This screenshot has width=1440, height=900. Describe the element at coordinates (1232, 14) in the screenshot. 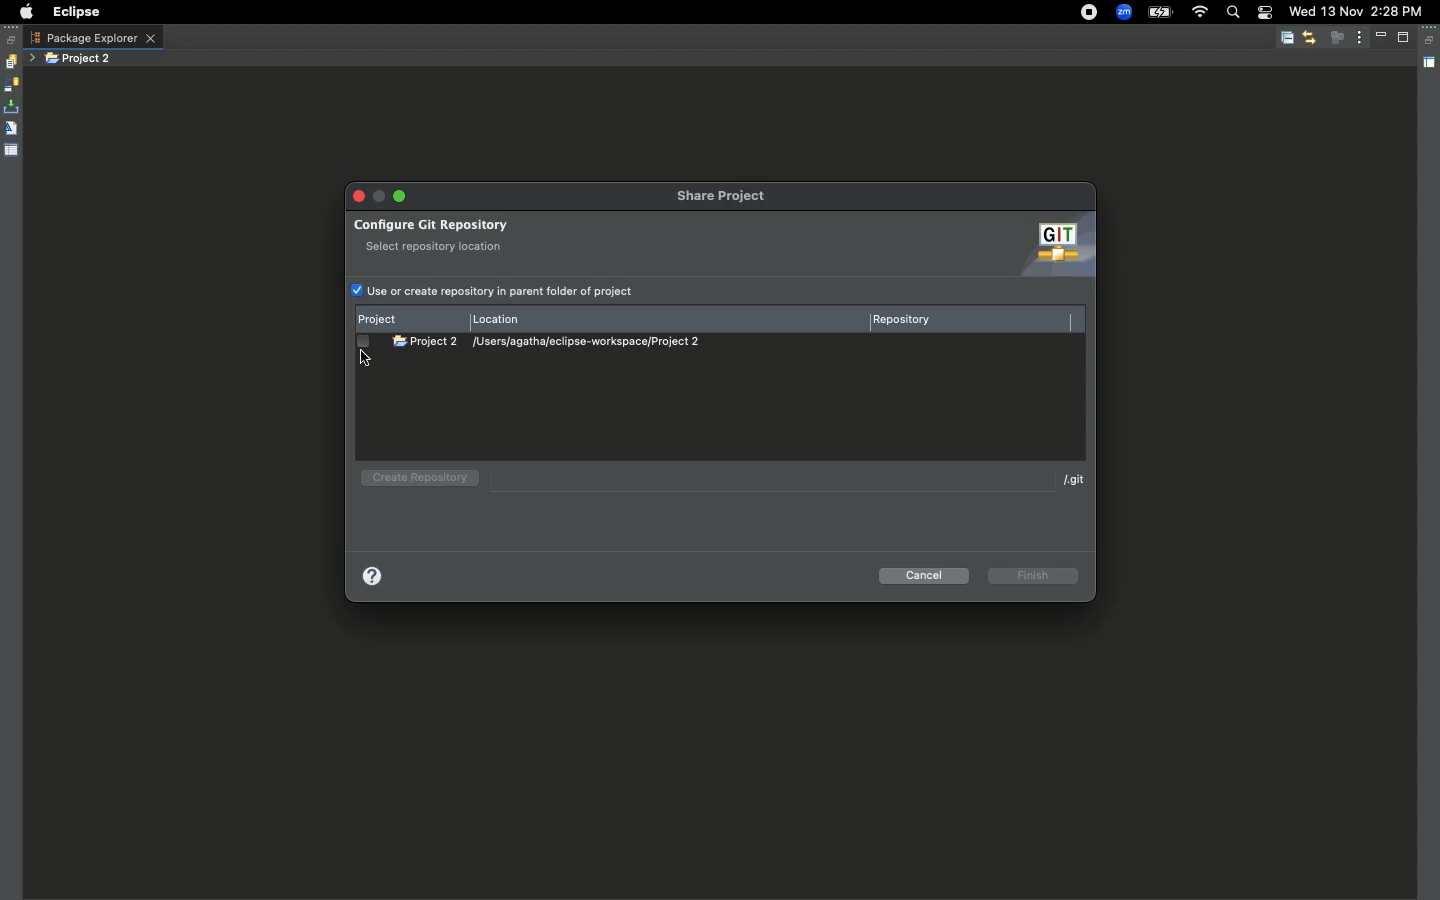

I see `Search` at that location.